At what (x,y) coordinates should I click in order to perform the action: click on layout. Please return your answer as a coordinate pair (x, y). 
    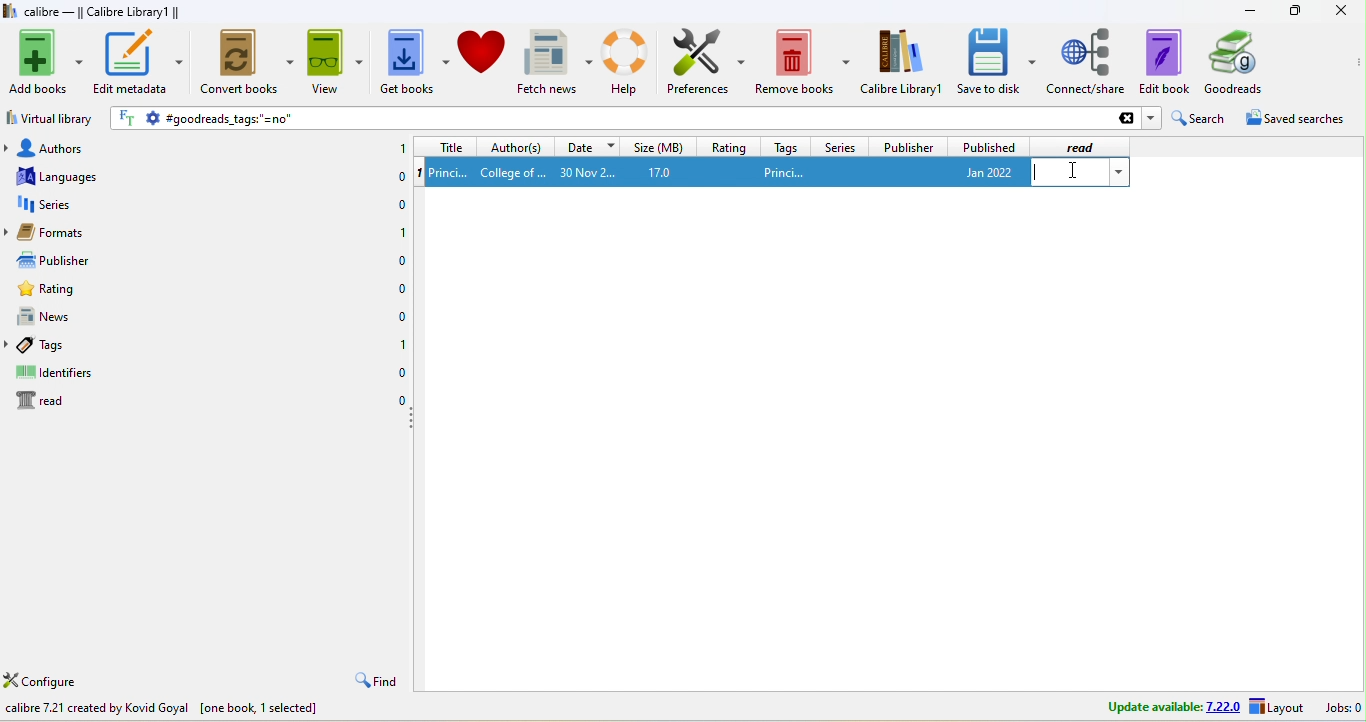
    Looking at the image, I should click on (1279, 708).